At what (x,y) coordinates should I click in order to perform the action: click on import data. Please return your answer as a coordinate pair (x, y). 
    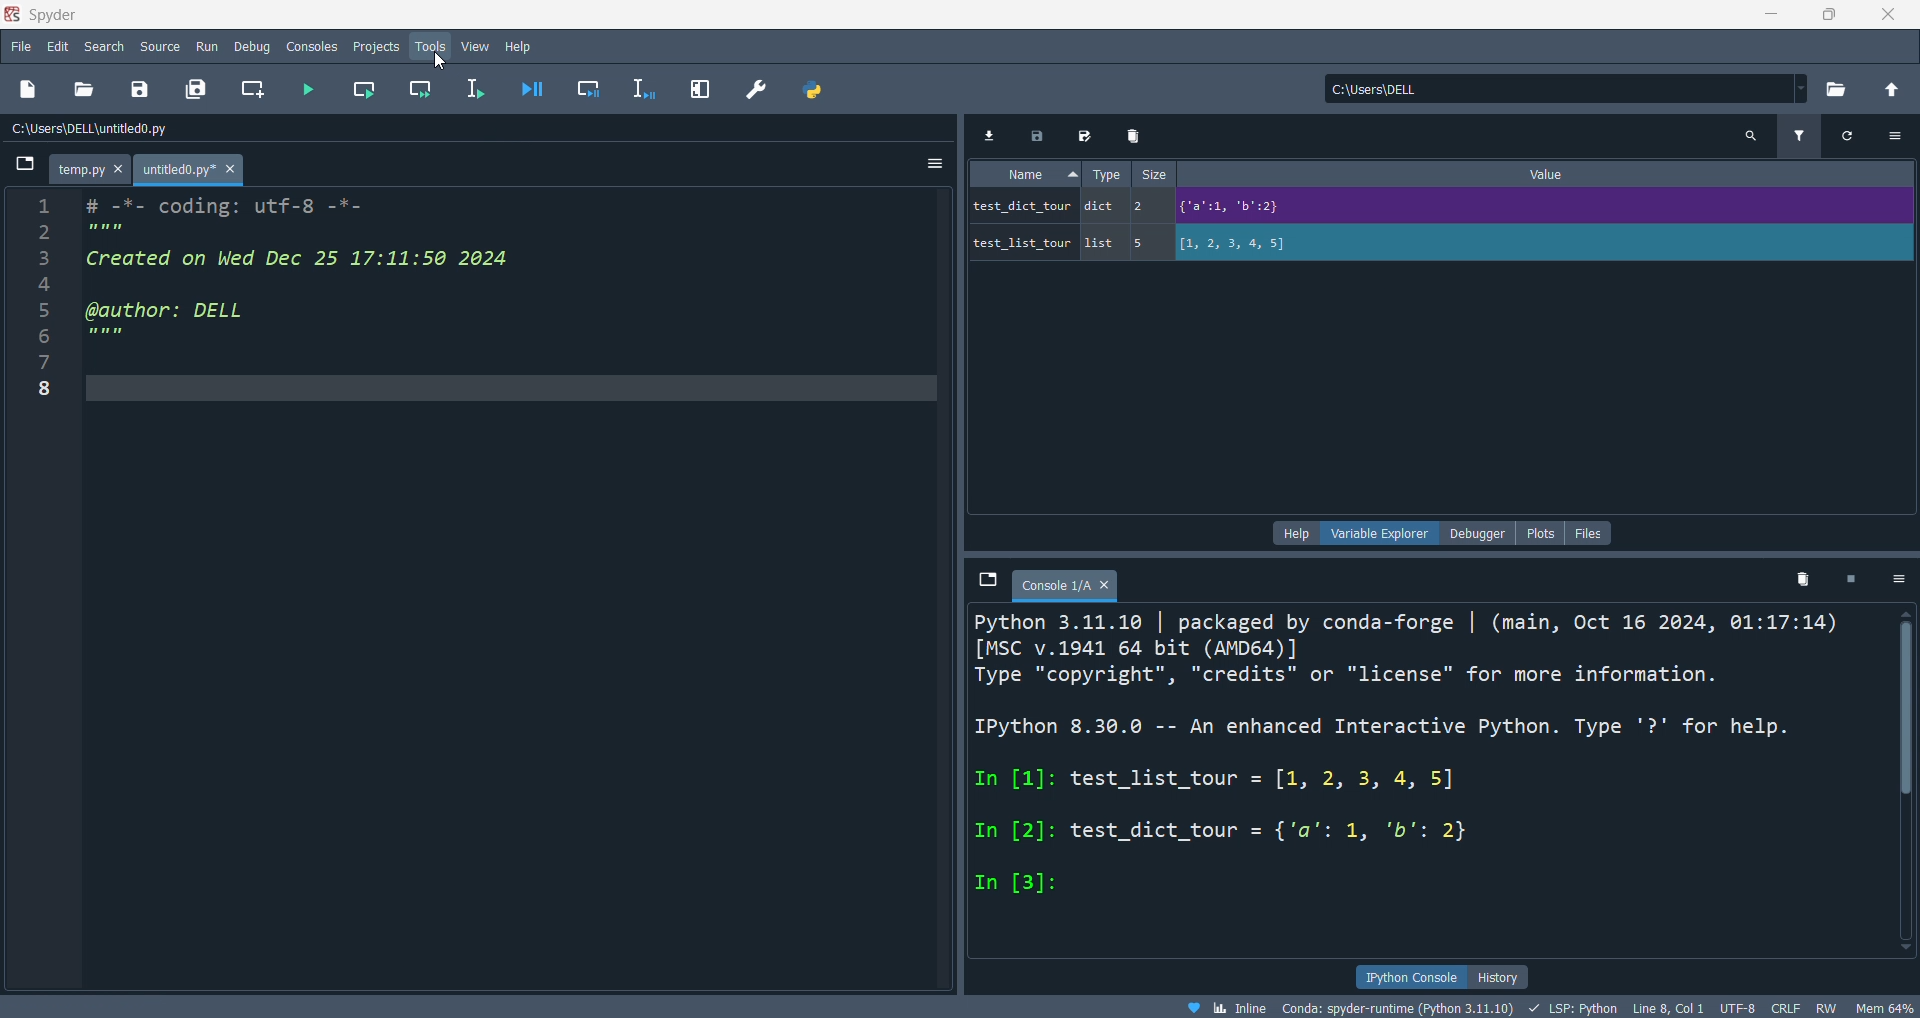
    Looking at the image, I should click on (988, 135).